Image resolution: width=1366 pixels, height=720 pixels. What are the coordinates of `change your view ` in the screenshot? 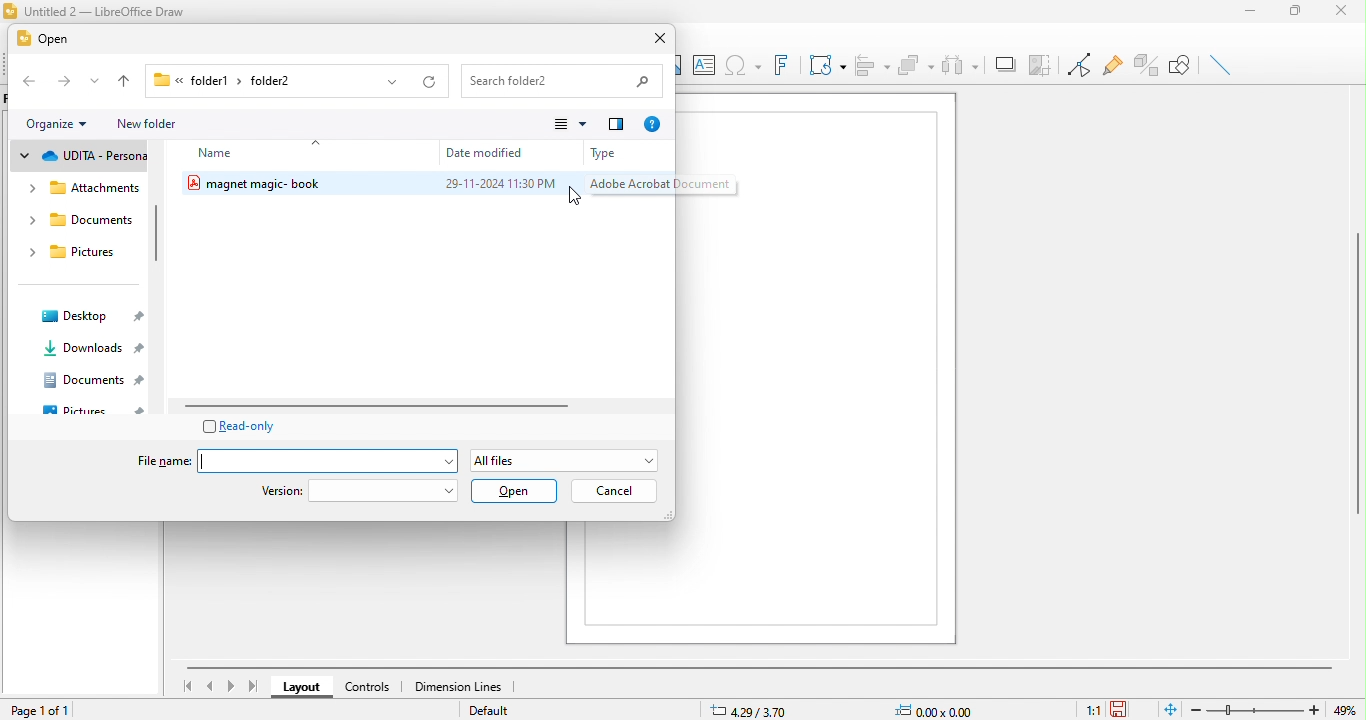 It's located at (569, 125).